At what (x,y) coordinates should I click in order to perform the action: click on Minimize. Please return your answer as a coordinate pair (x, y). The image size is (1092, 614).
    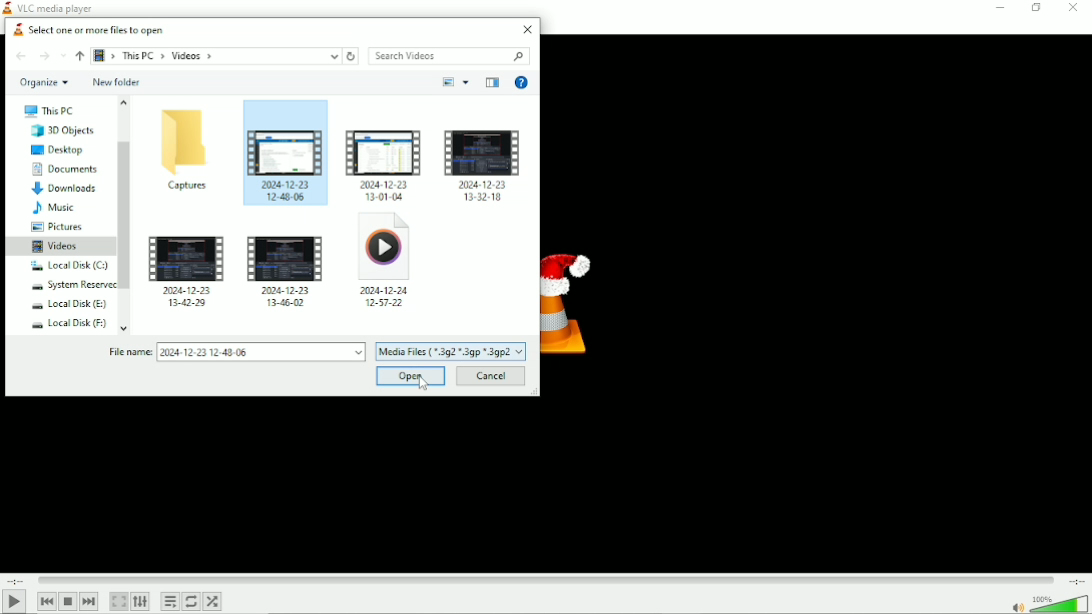
    Looking at the image, I should click on (999, 8).